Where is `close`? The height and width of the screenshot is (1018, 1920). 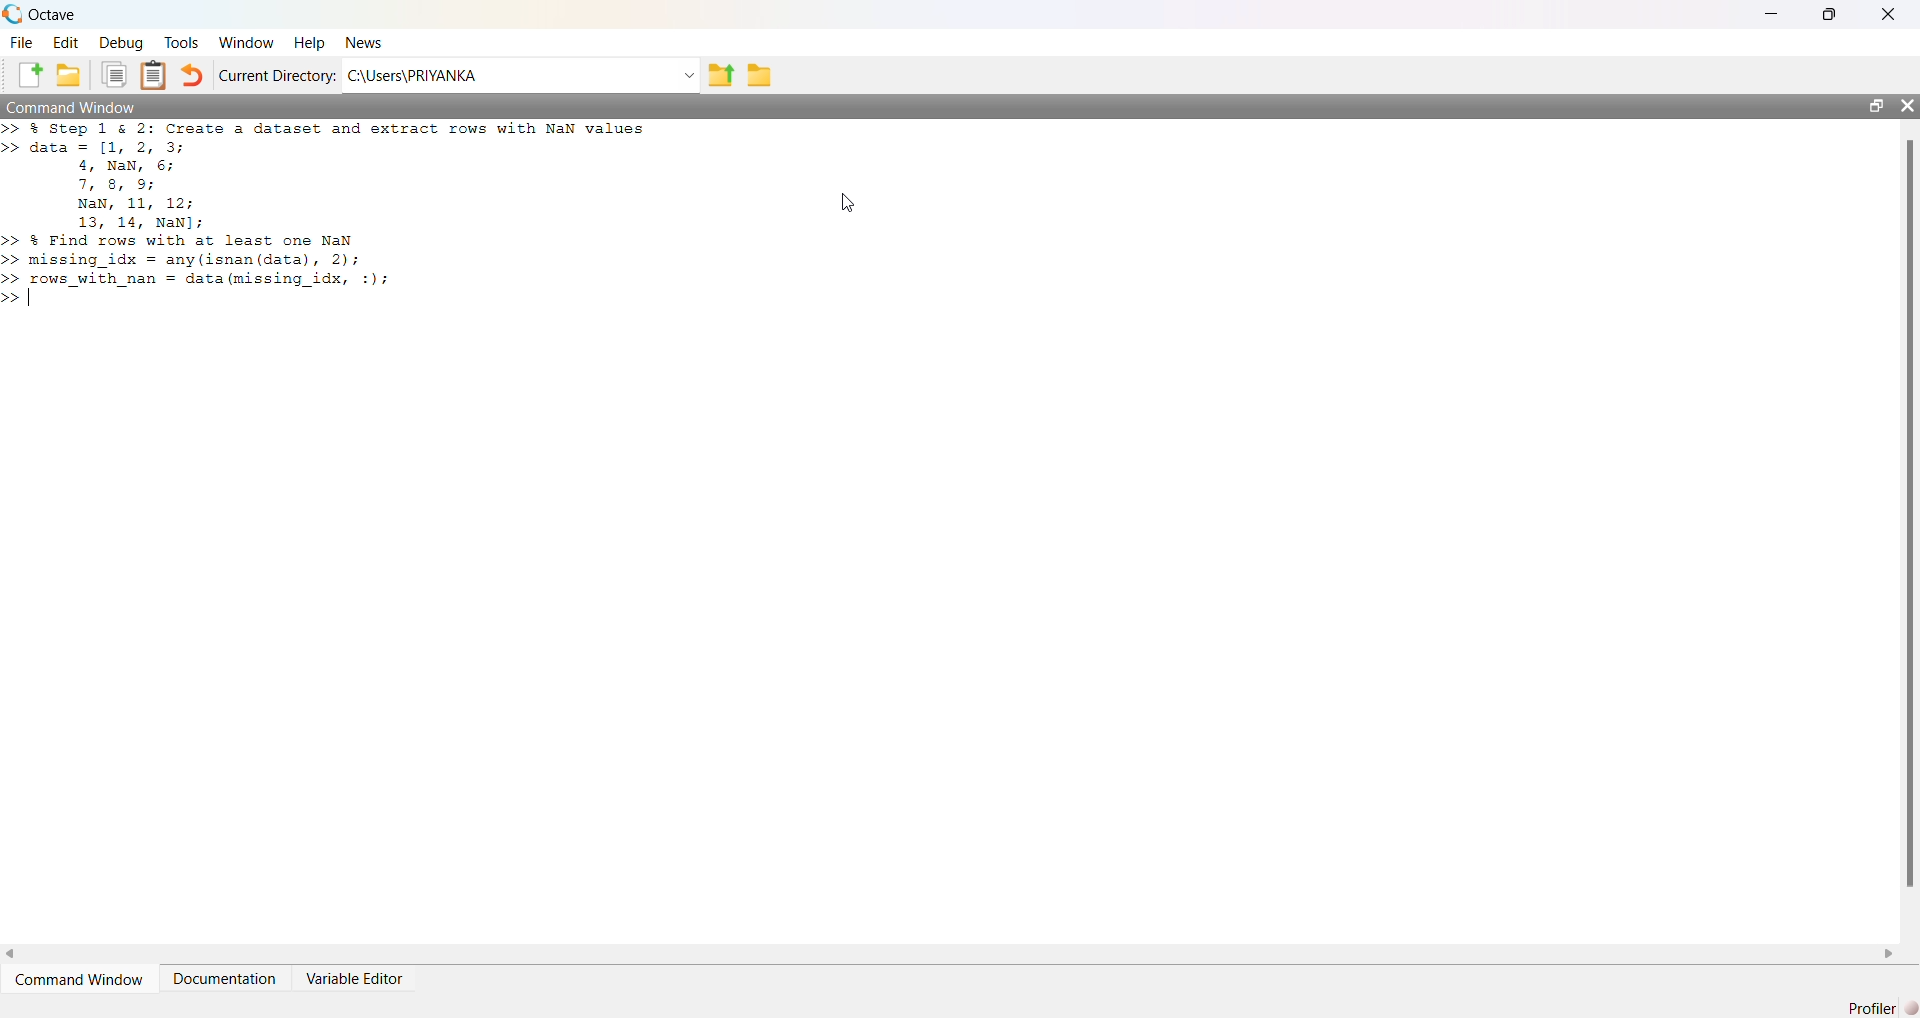
close is located at coordinates (1906, 105).